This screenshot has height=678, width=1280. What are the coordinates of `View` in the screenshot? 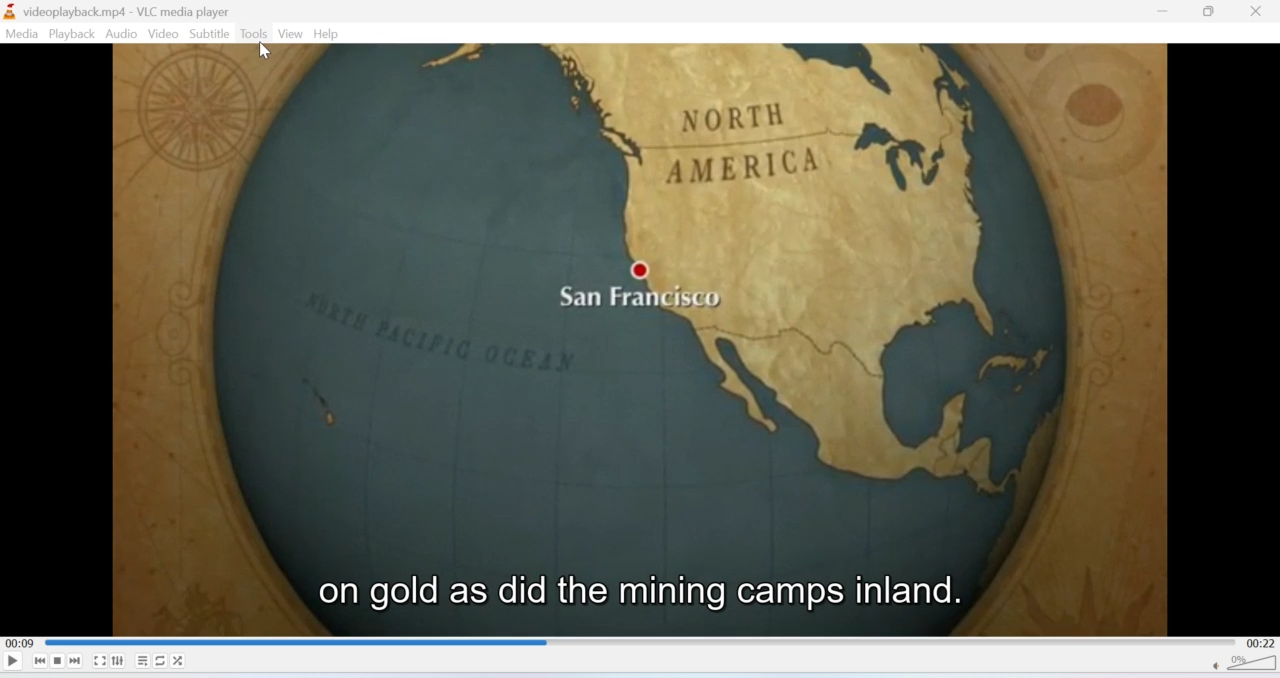 It's located at (291, 34).